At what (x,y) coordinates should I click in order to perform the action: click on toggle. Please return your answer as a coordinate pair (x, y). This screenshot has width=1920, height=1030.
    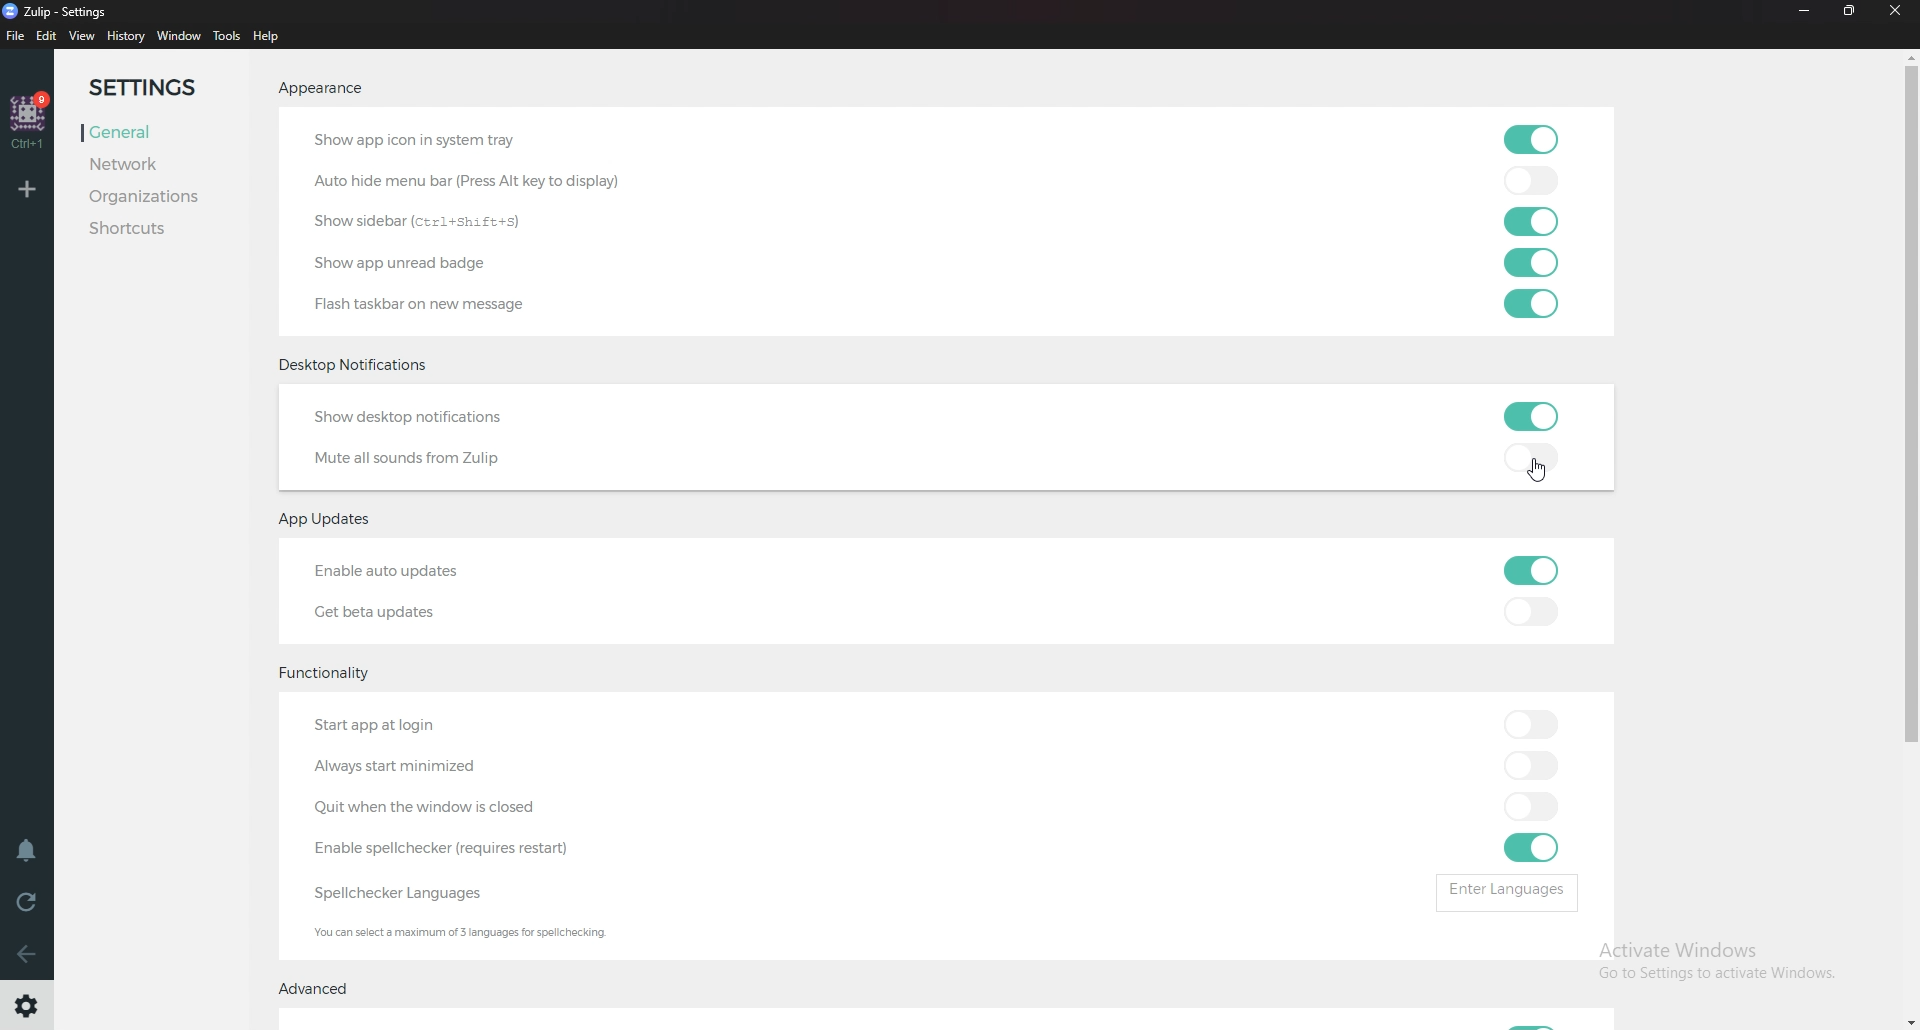
    Looking at the image, I should click on (1531, 723).